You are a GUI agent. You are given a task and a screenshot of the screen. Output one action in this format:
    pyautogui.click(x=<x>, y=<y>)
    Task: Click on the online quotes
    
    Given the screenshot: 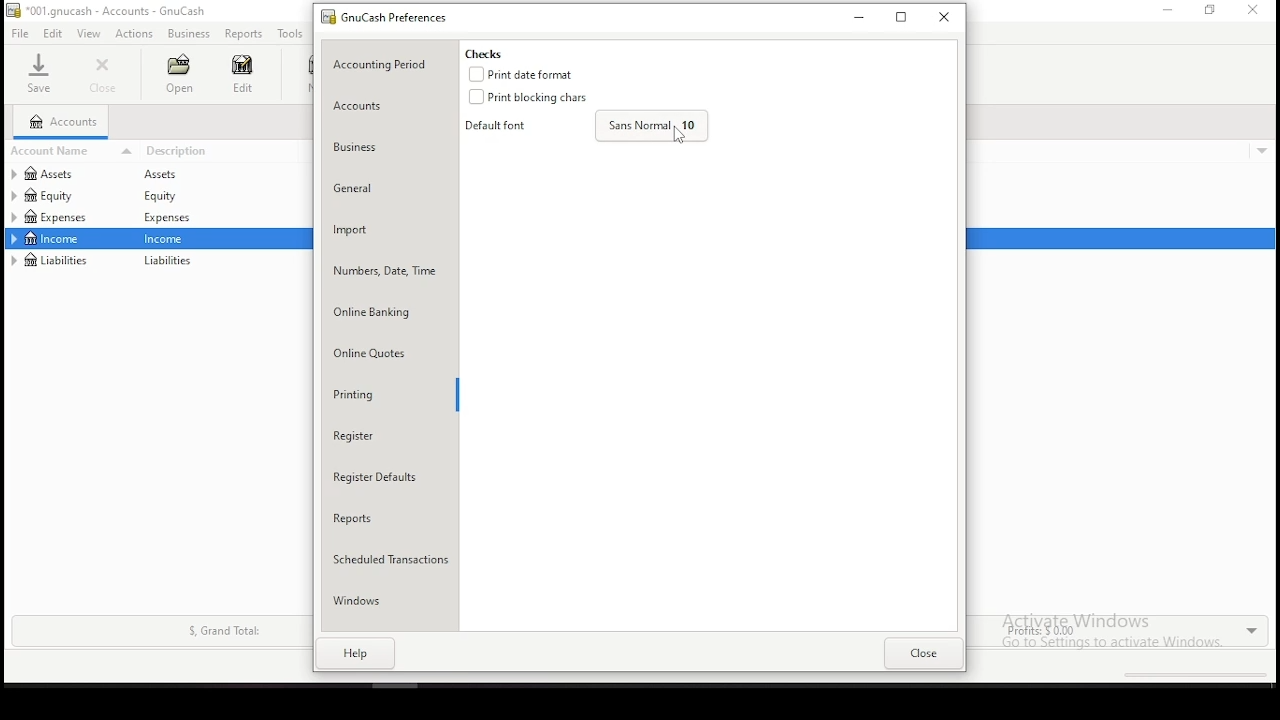 What is the action you would take?
    pyautogui.click(x=371, y=355)
    